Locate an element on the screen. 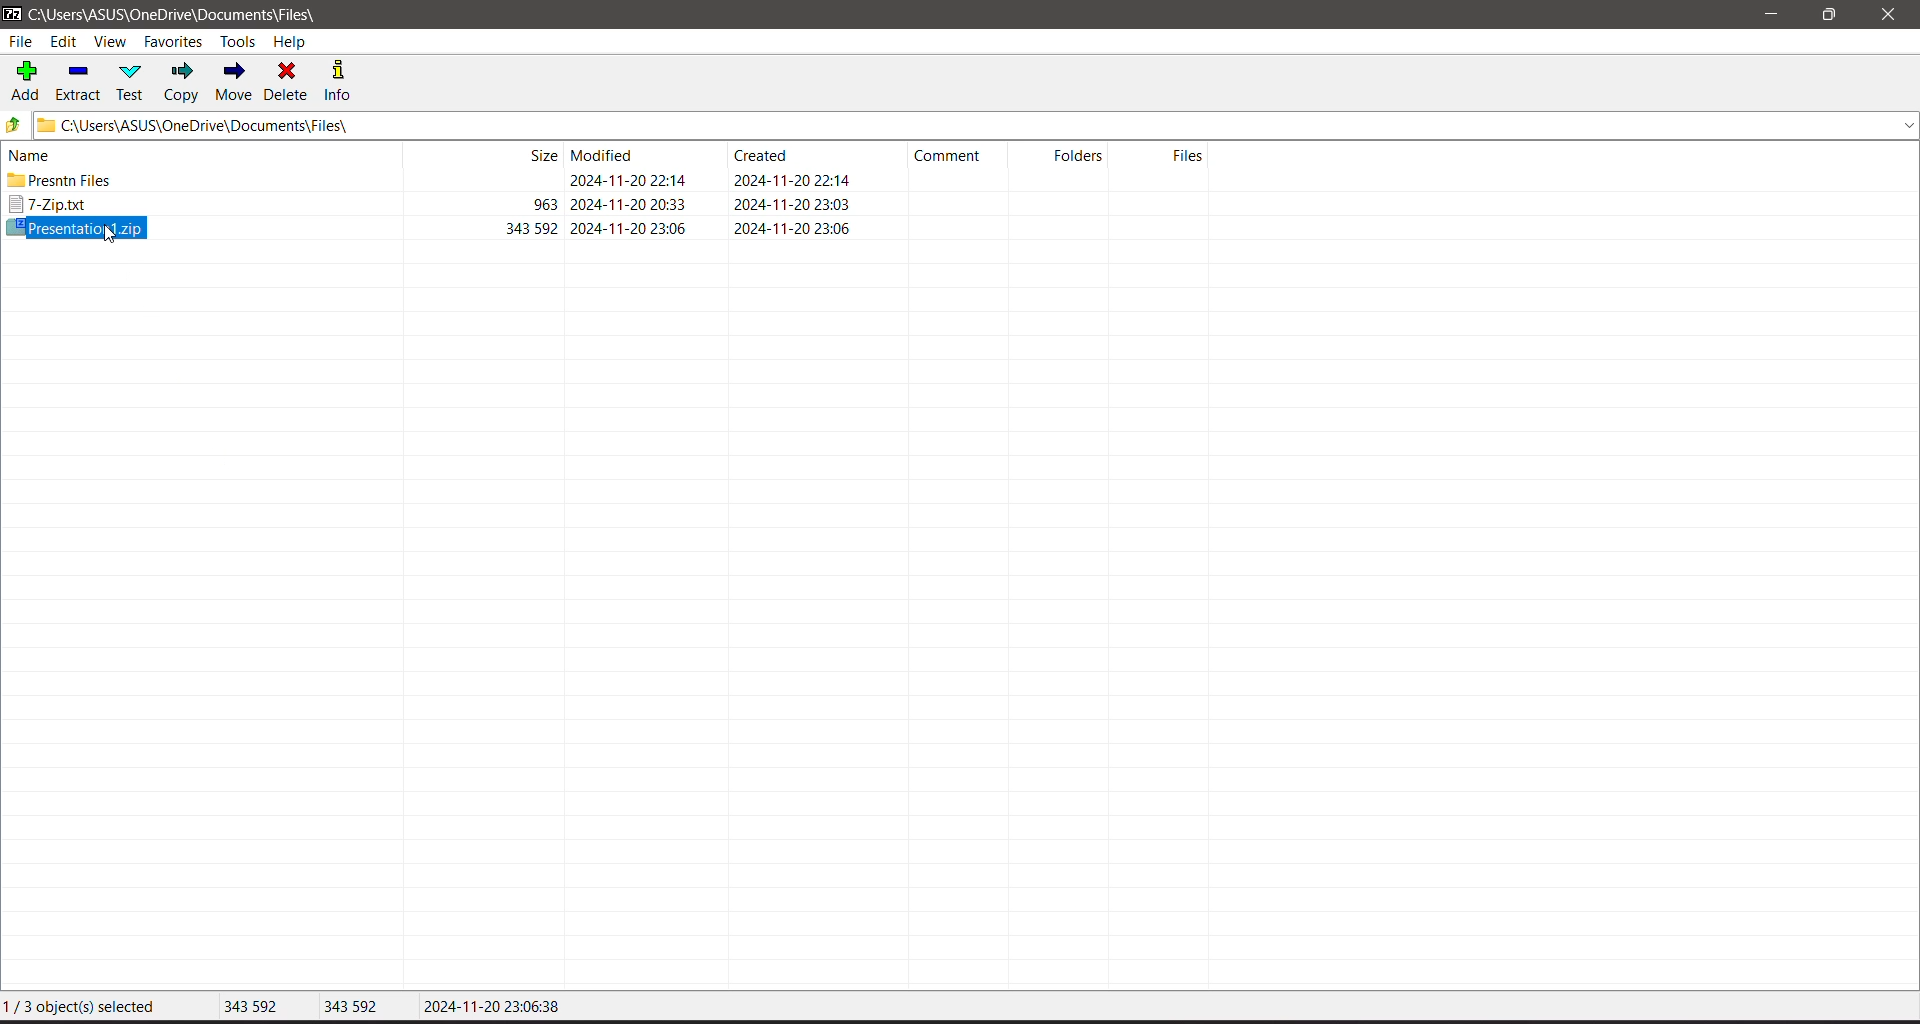 This screenshot has width=1920, height=1024. Favorites is located at coordinates (174, 42).